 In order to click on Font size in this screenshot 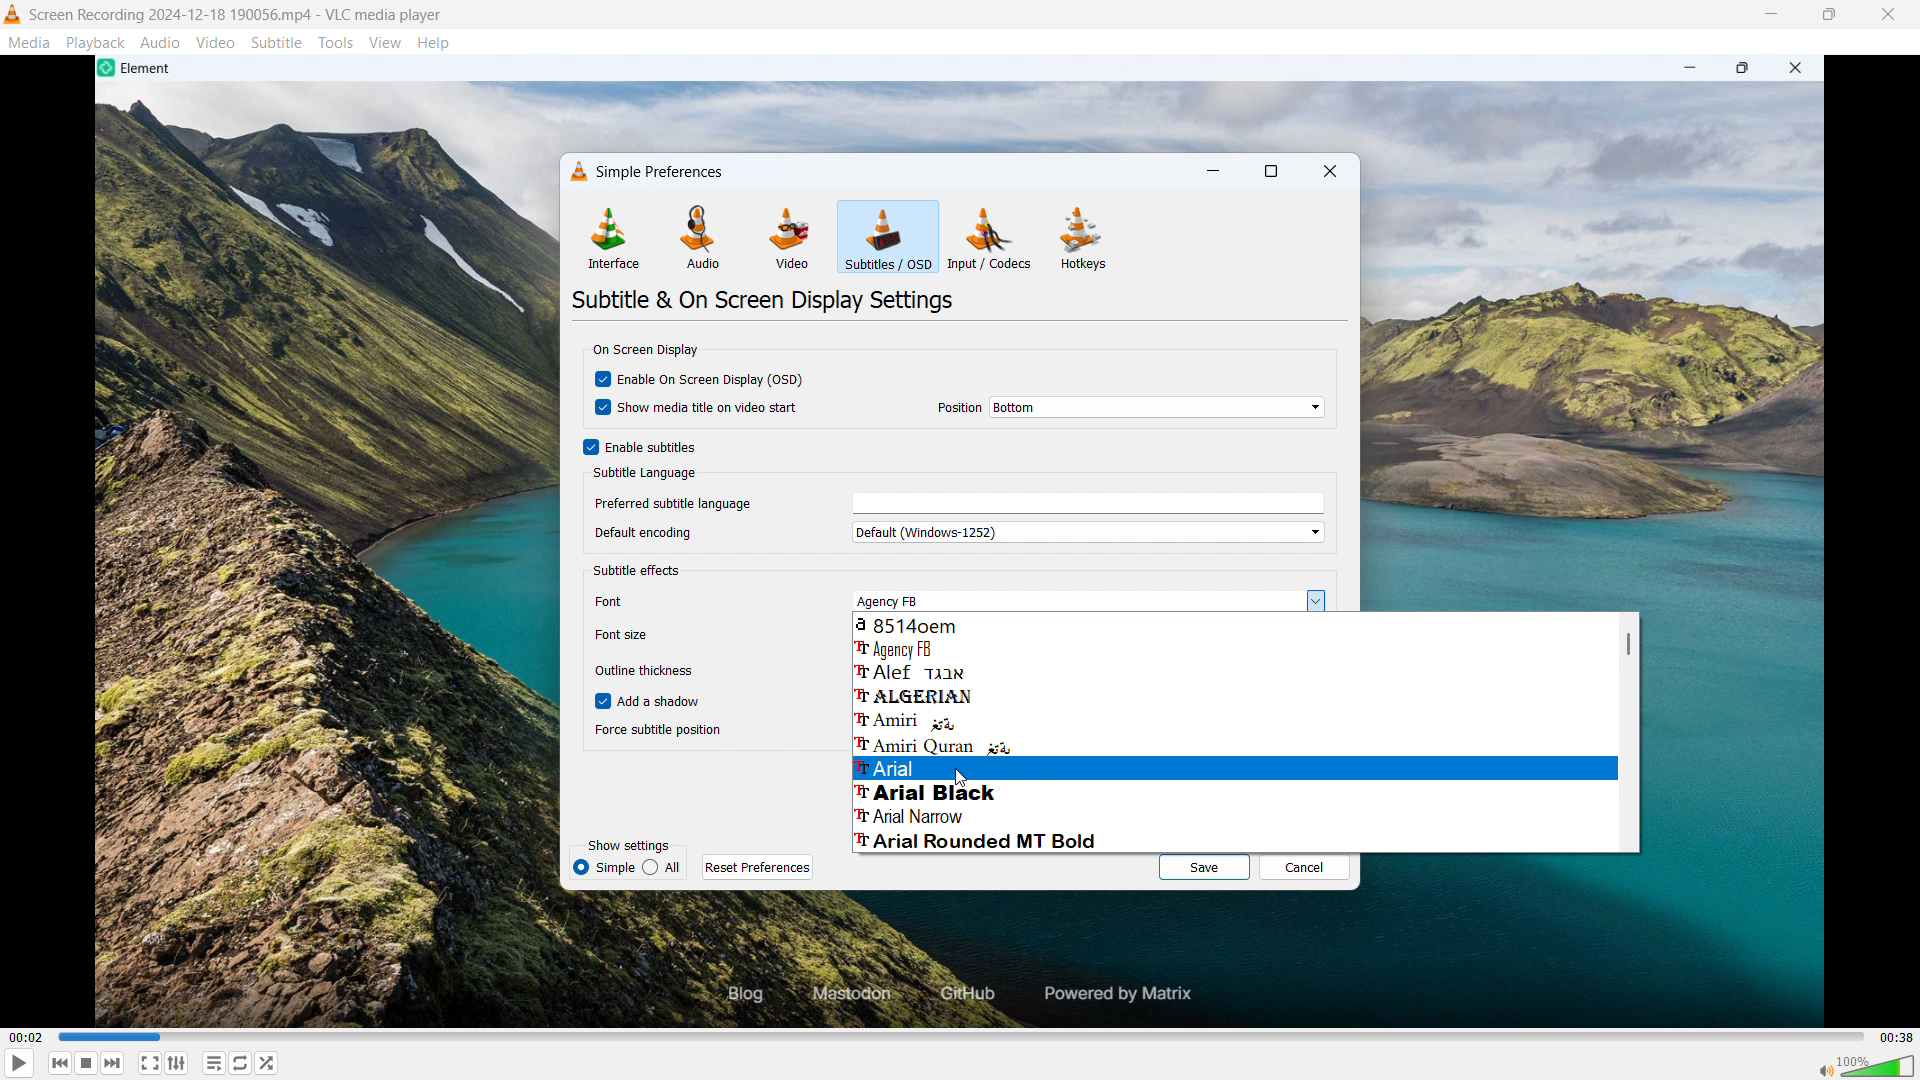, I will do `click(630, 635)`.